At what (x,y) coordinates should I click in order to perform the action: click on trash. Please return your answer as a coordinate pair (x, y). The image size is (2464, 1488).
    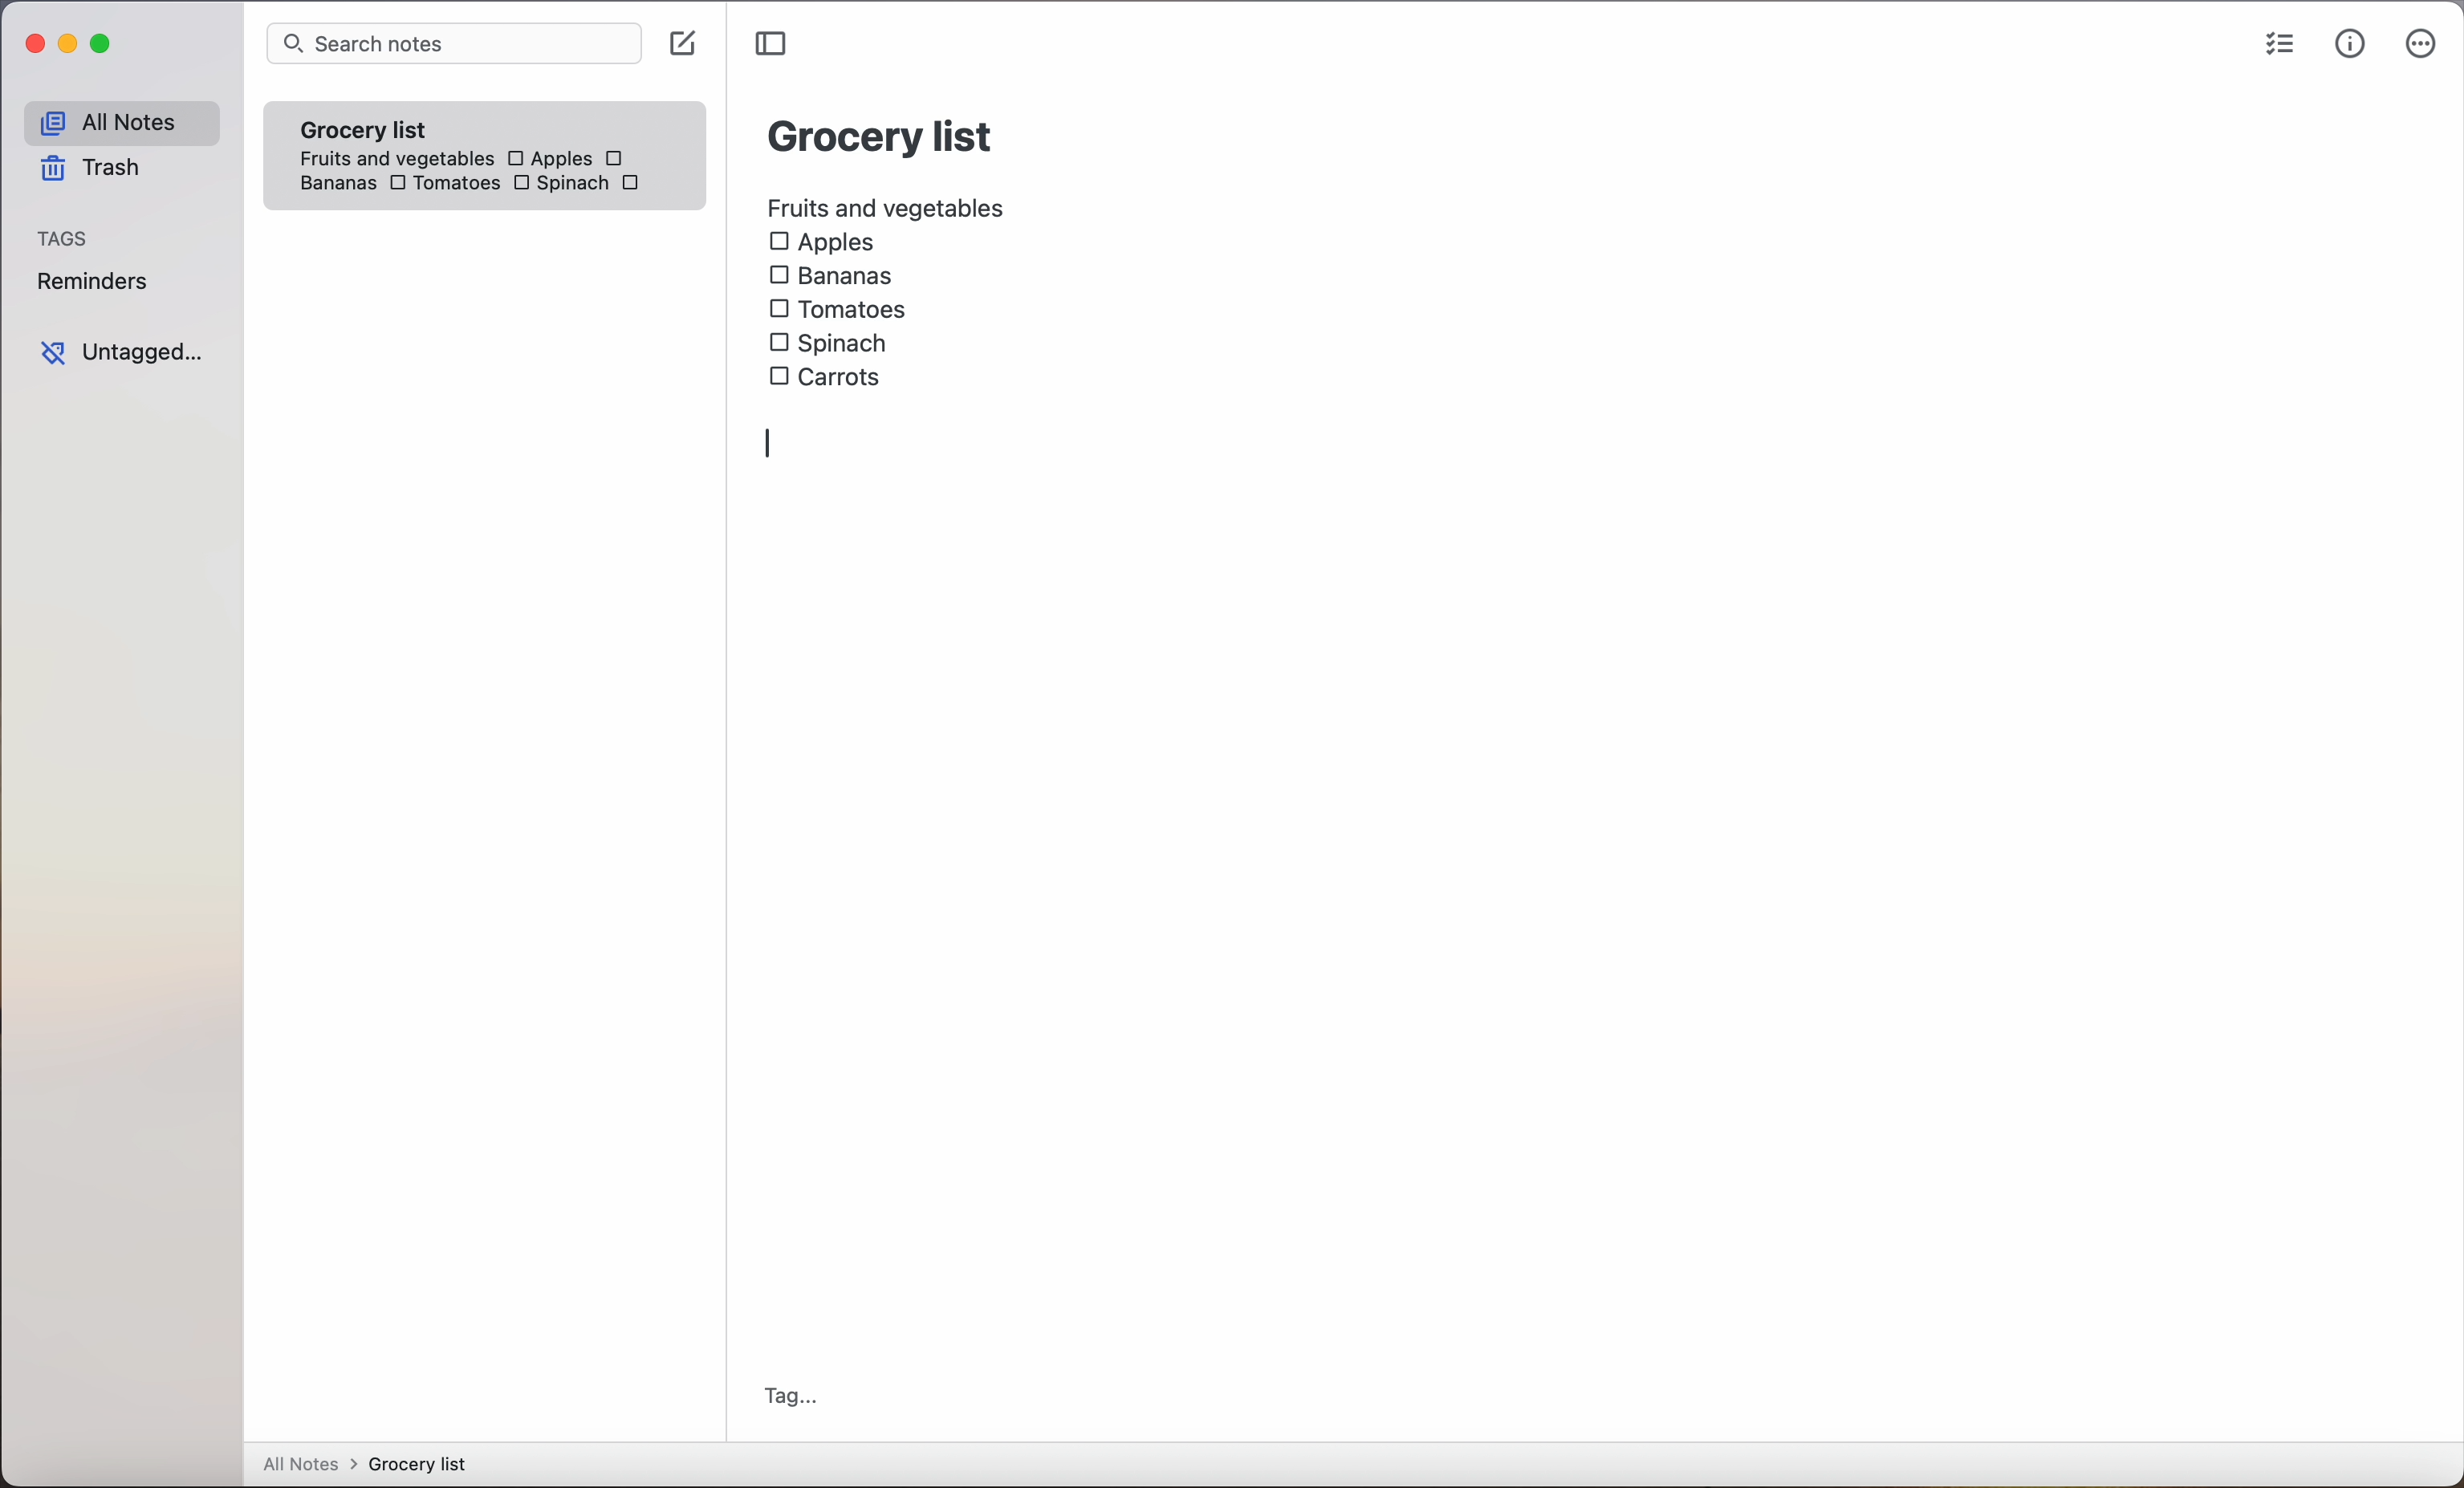
    Looking at the image, I should click on (88, 172).